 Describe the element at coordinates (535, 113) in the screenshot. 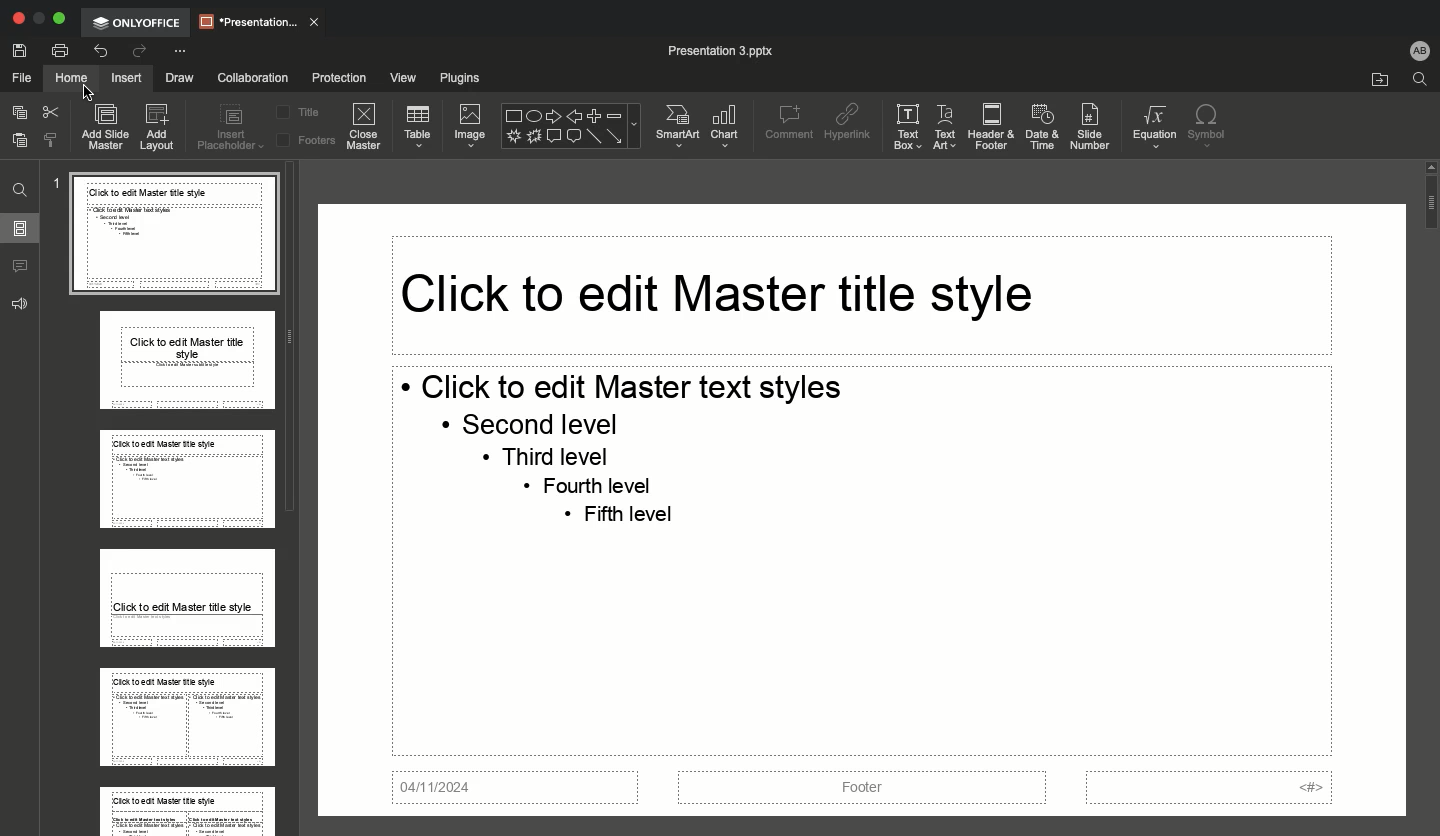

I see `Ellipse` at that location.